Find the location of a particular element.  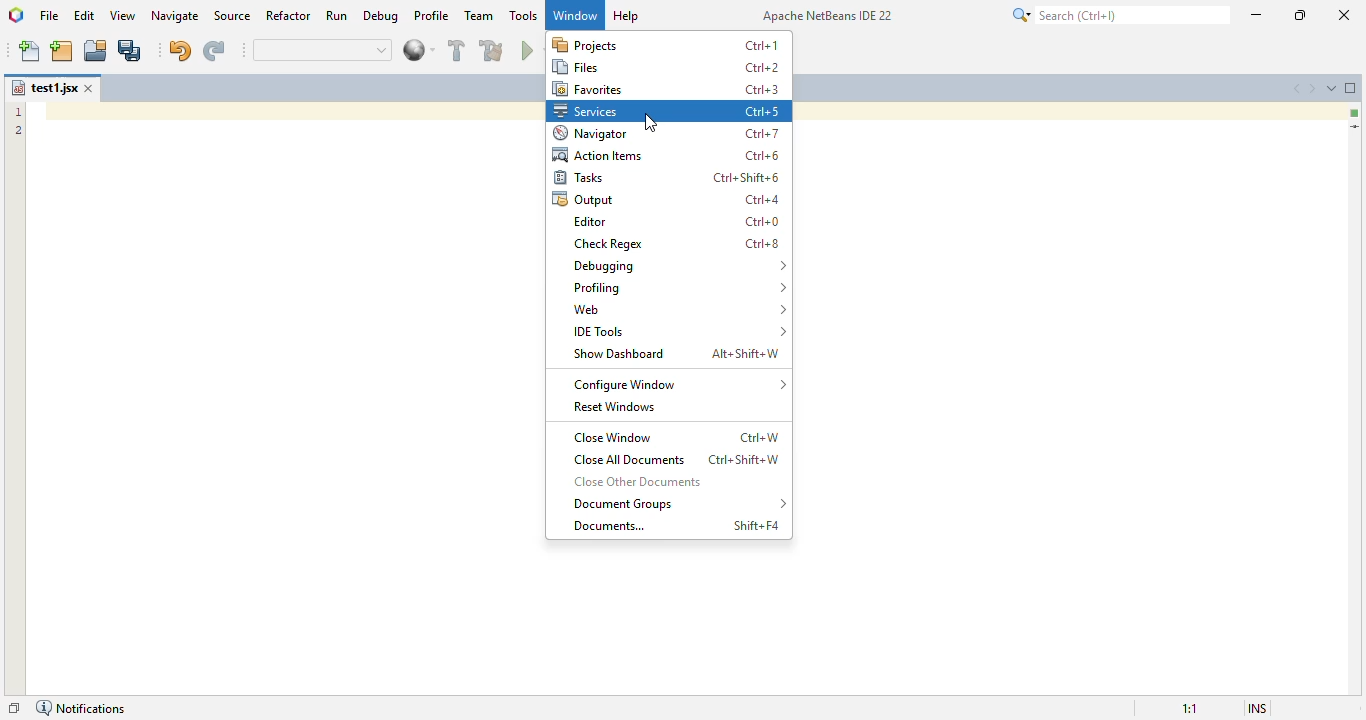

edit is located at coordinates (85, 15).